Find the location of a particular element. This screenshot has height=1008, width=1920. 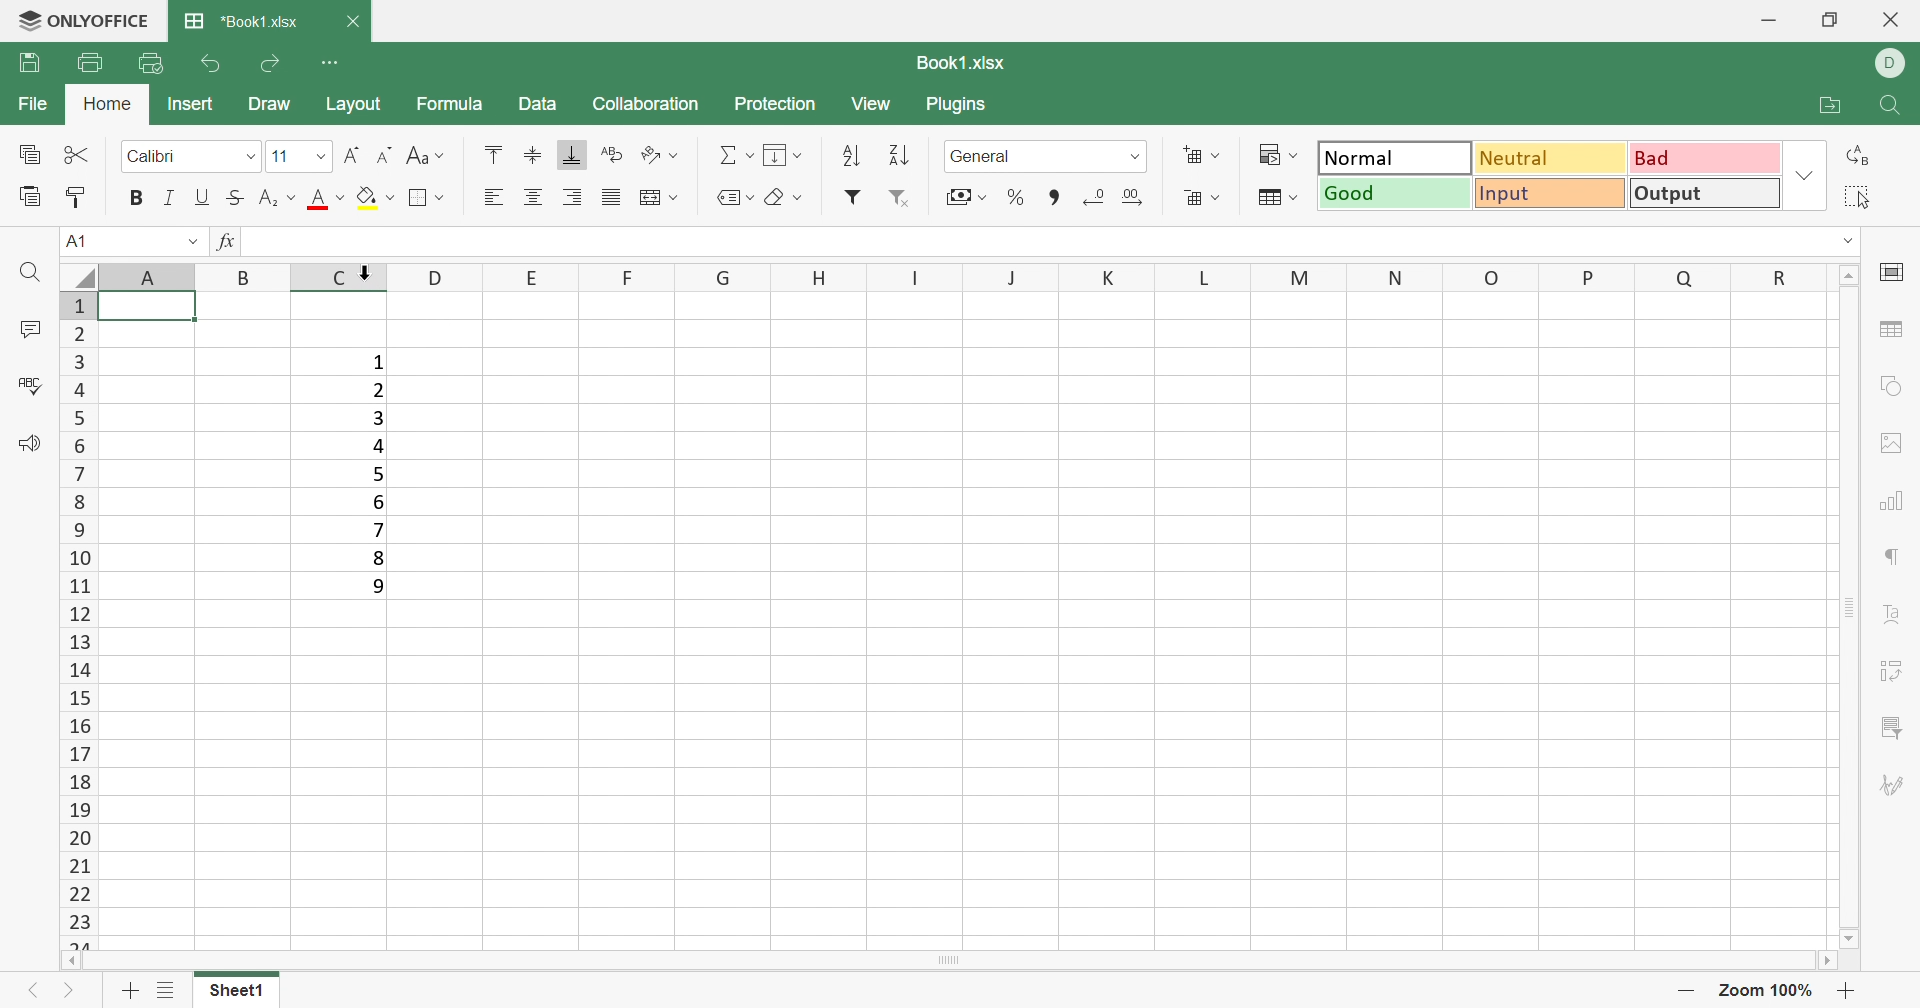

1 is located at coordinates (377, 363).